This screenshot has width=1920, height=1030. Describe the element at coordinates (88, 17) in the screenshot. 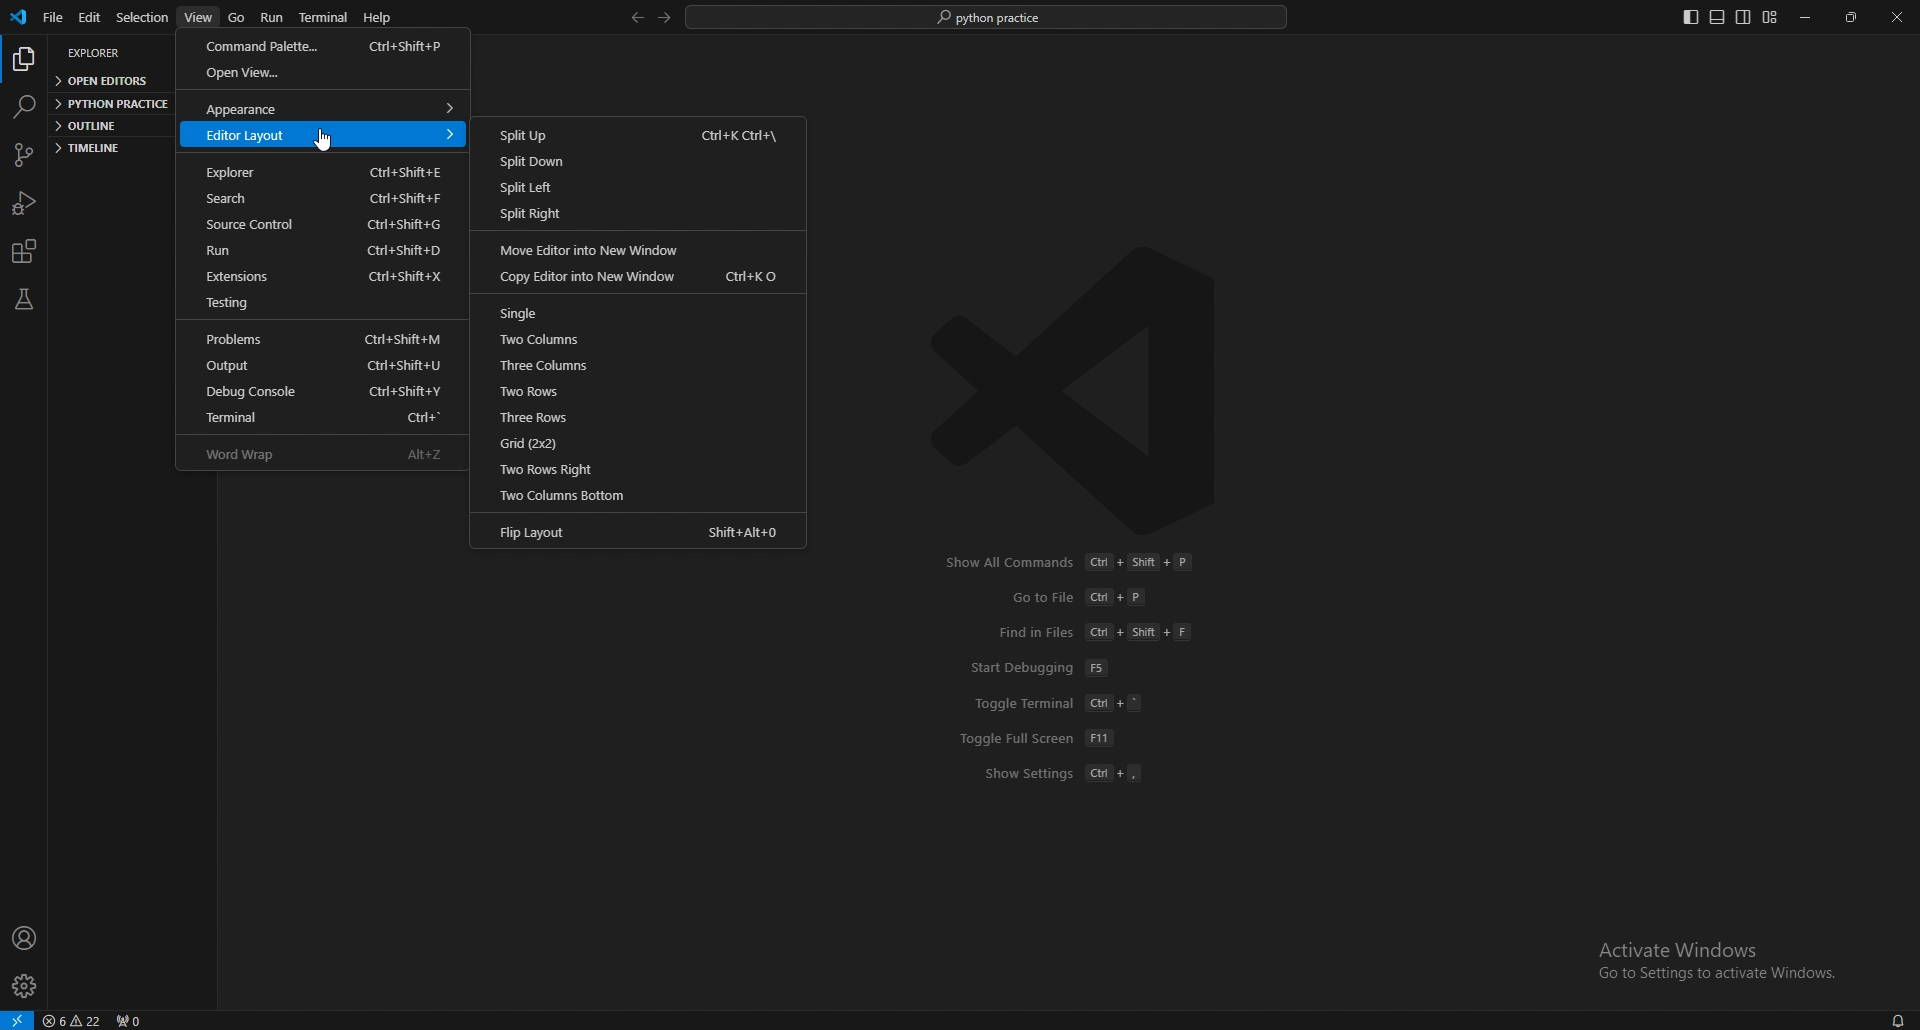

I see `edit` at that location.